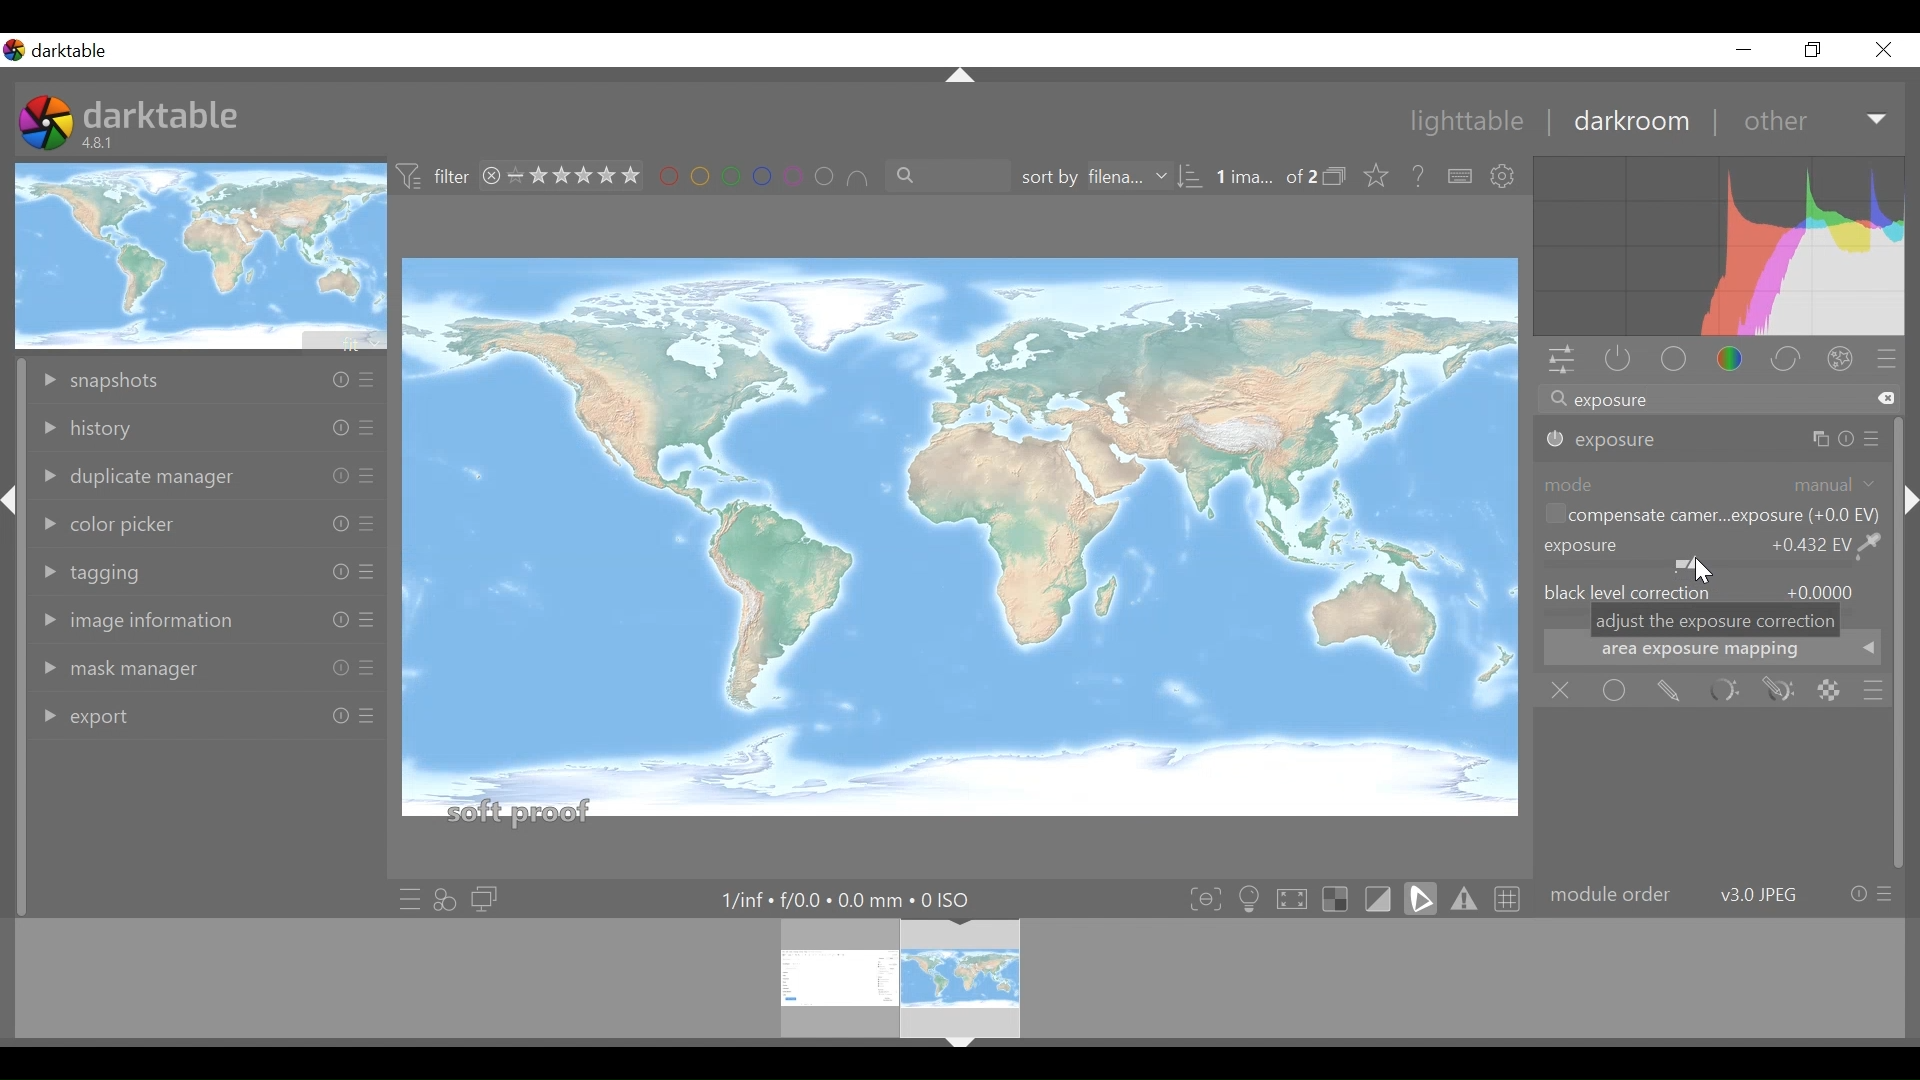 The height and width of the screenshot is (1080, 1920). Describe the element at coordinates (1105, 178) in the screenshot. I see `sort by` at that location.